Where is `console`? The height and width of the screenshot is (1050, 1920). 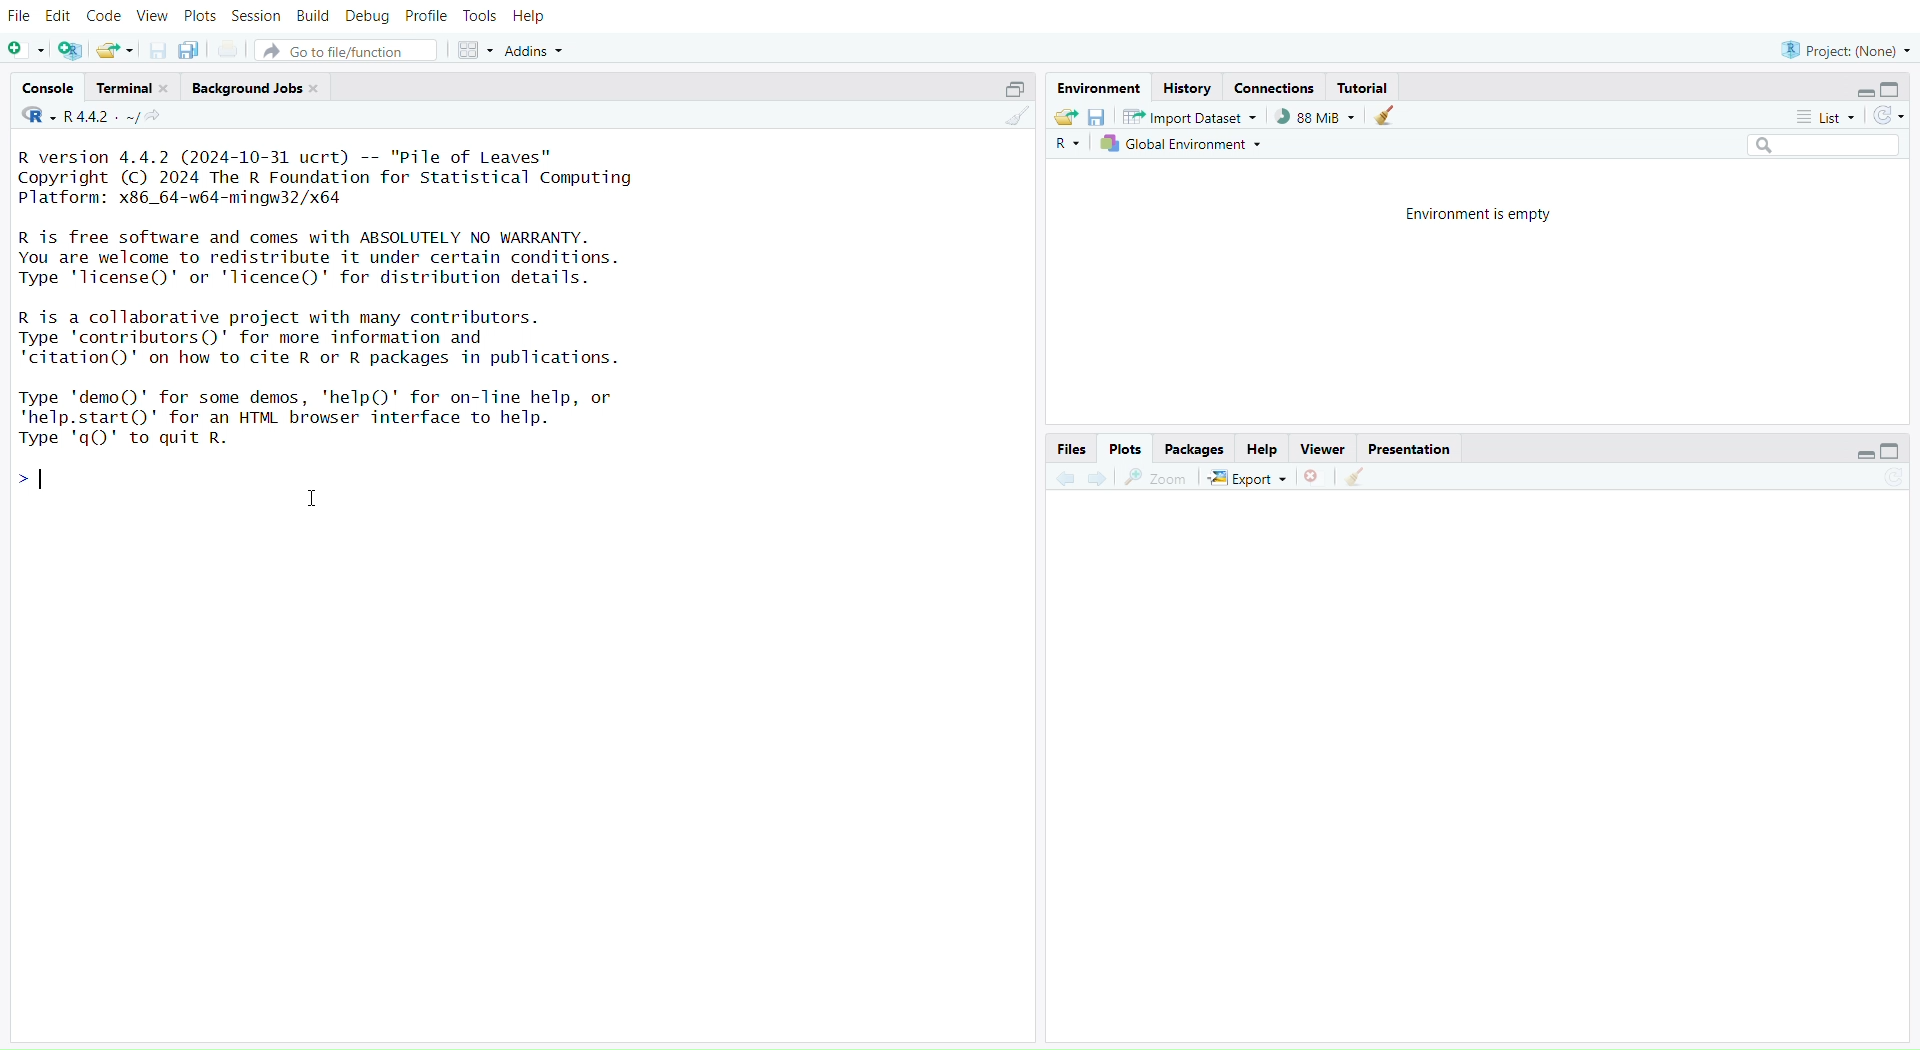 console is located at coordinates (47, 87).